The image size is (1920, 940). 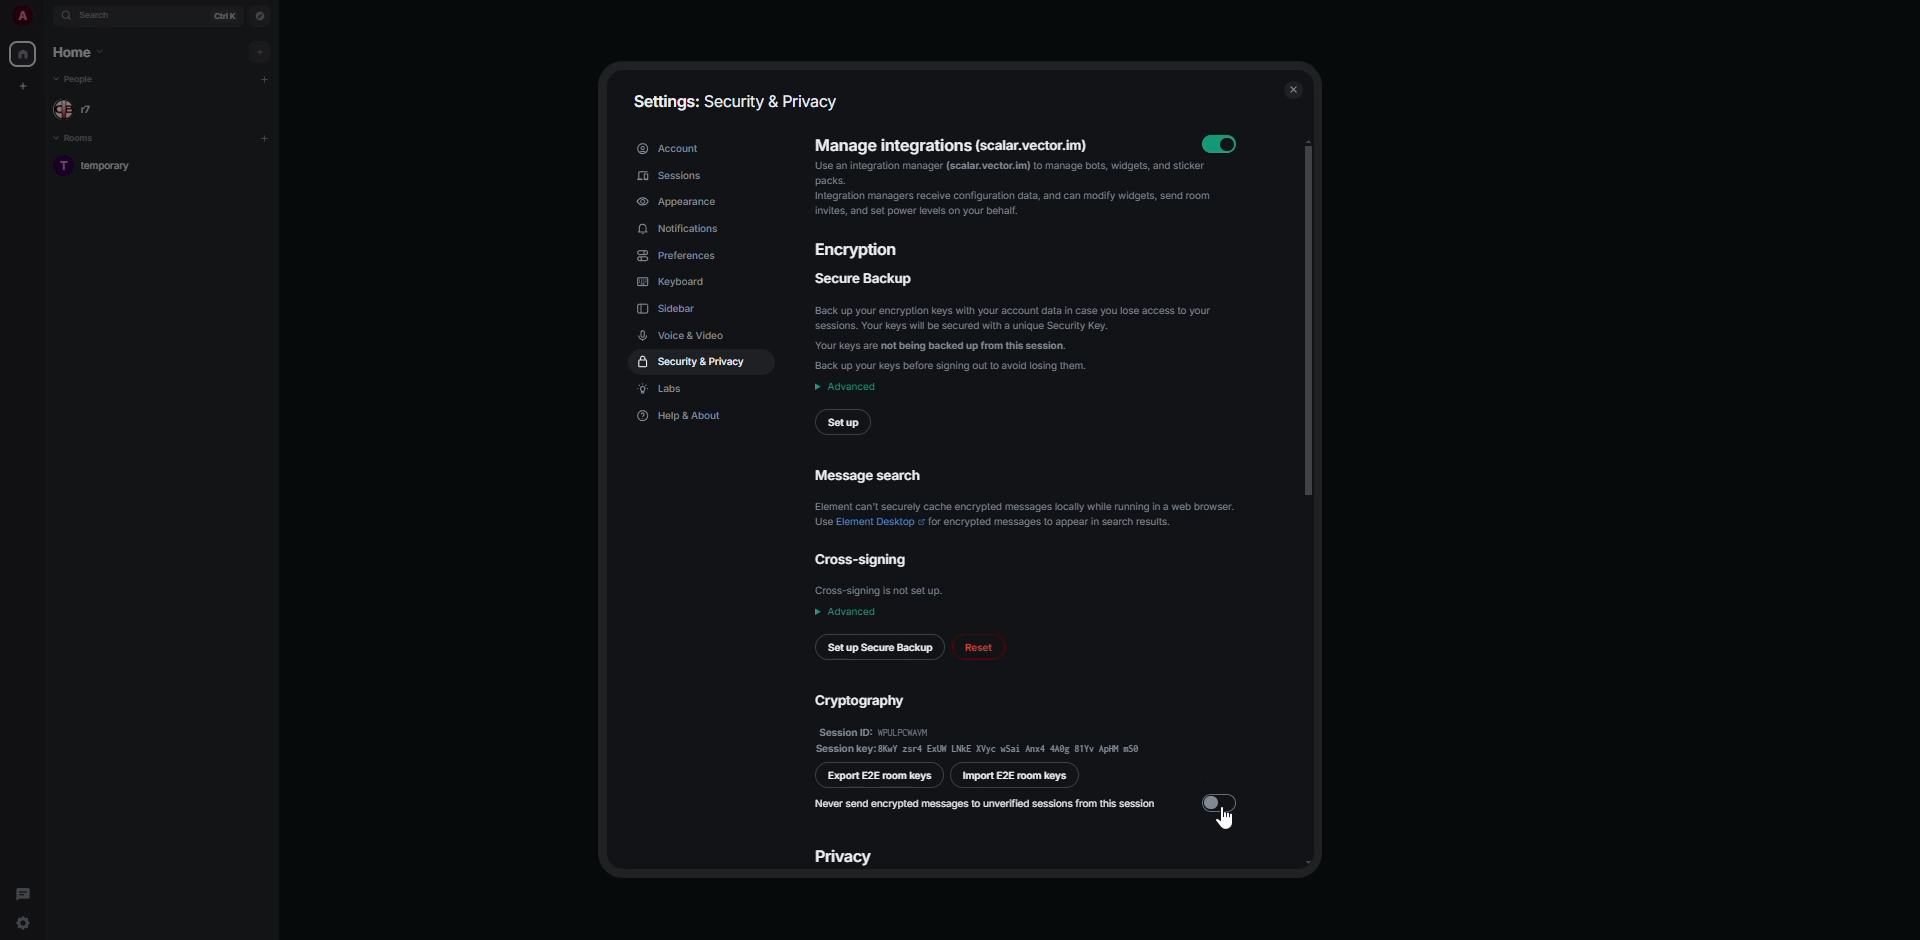 I want to click on ctrl K, so click(x=226, y=14).